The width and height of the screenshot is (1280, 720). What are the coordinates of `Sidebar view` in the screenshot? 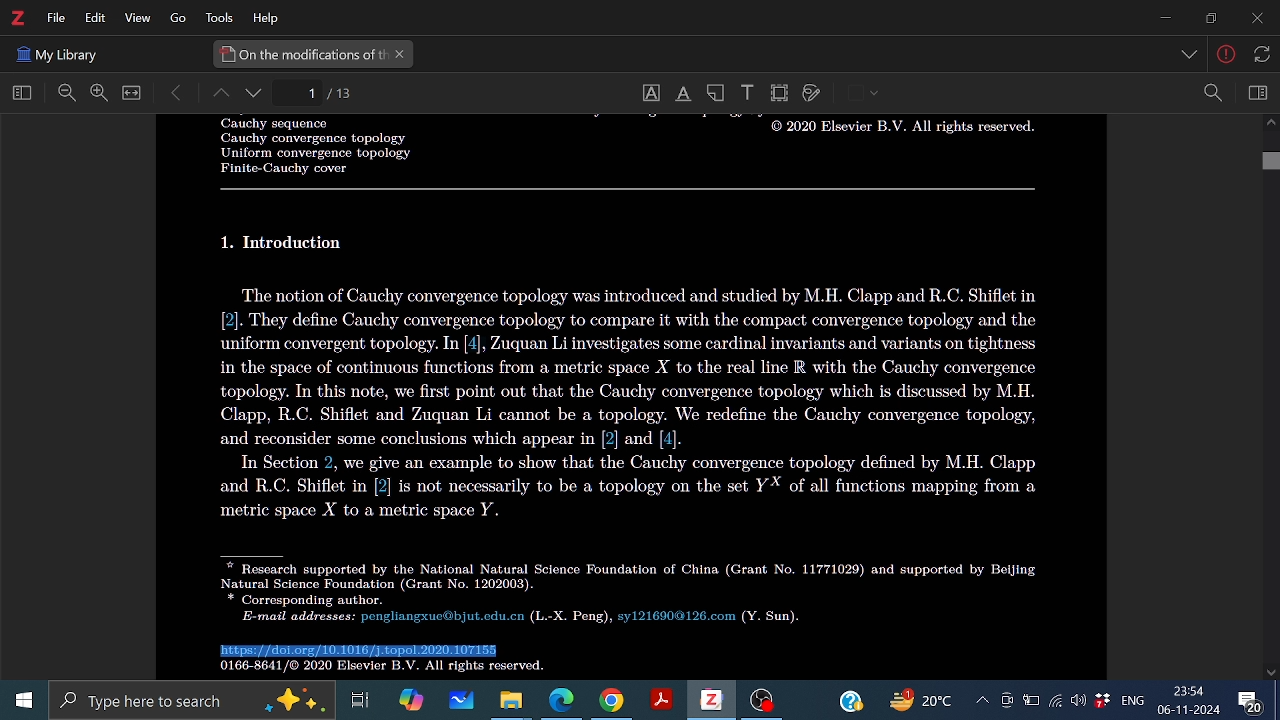 It's located at (1255, 93).